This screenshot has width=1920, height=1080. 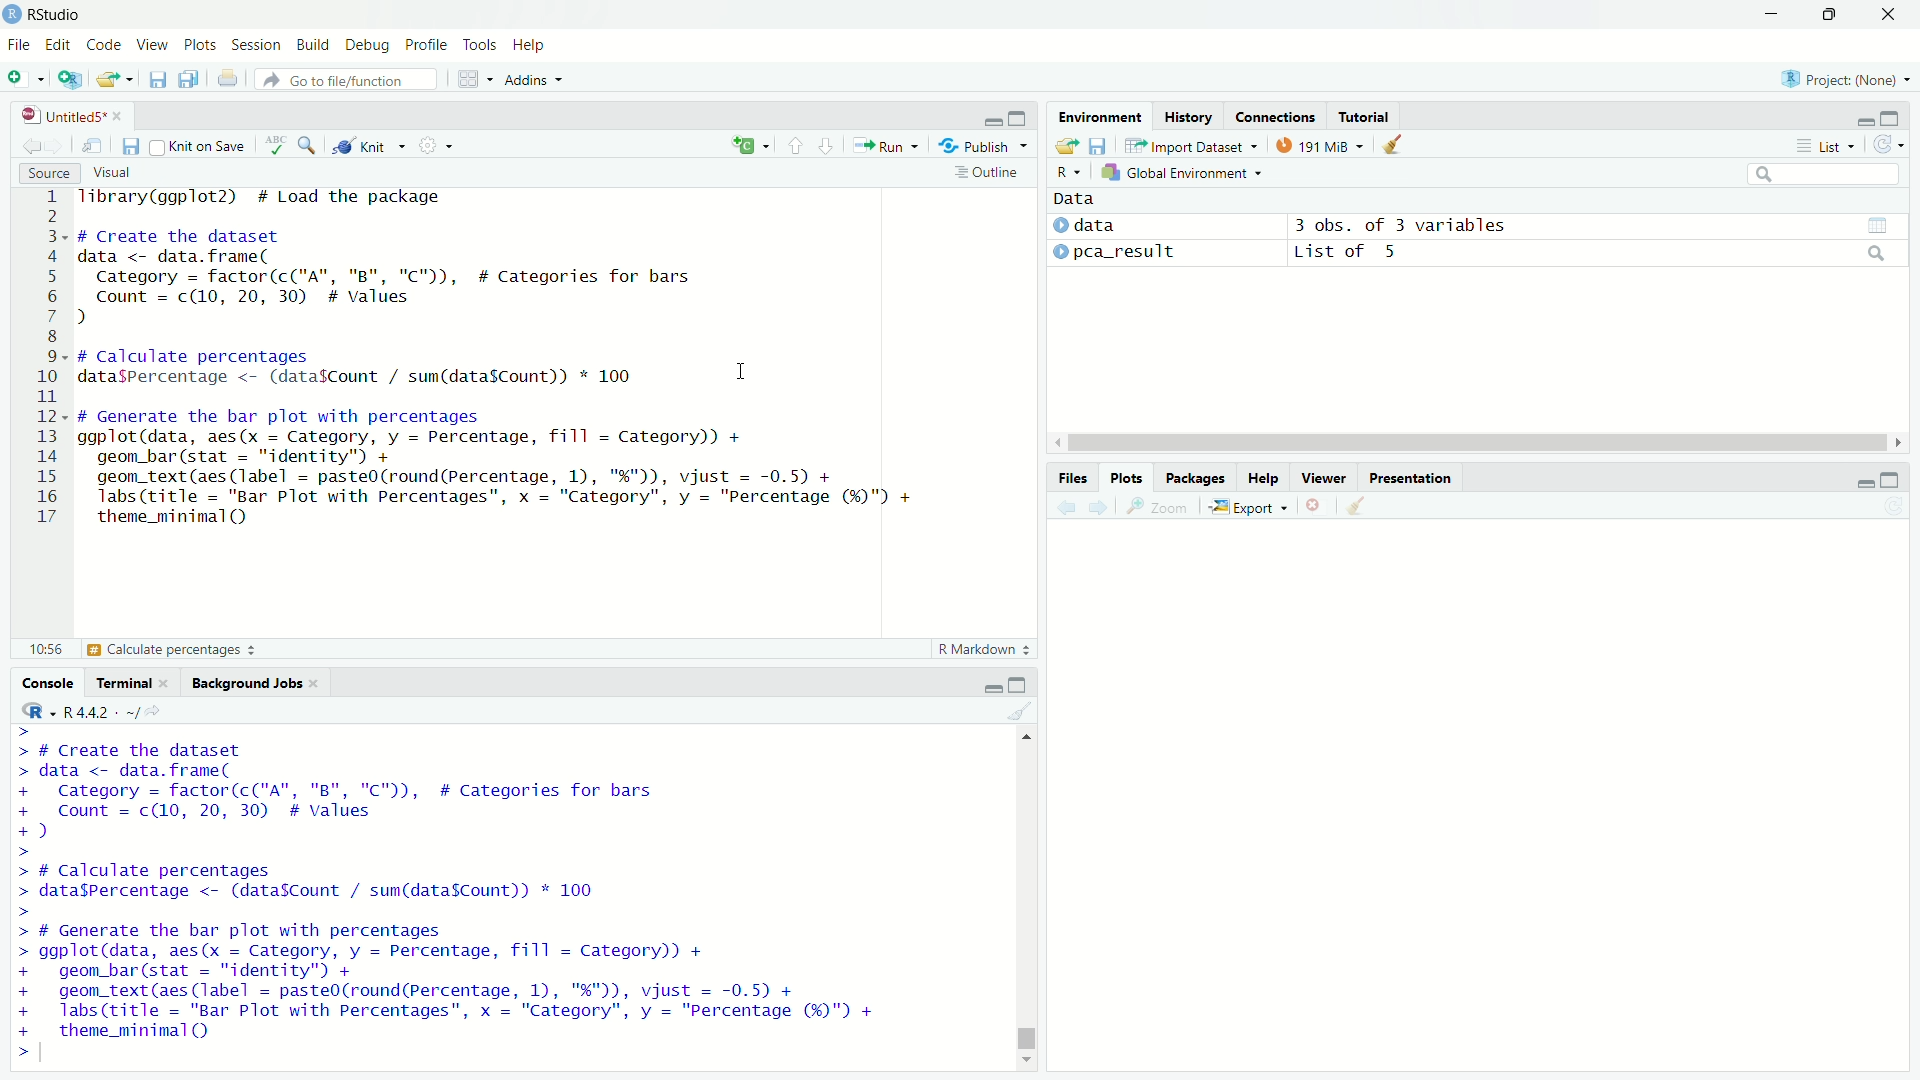 What do you see at coordinates (1831, 16) in the screenshot?
I see `maximize` at bounding box center [1831, 16].